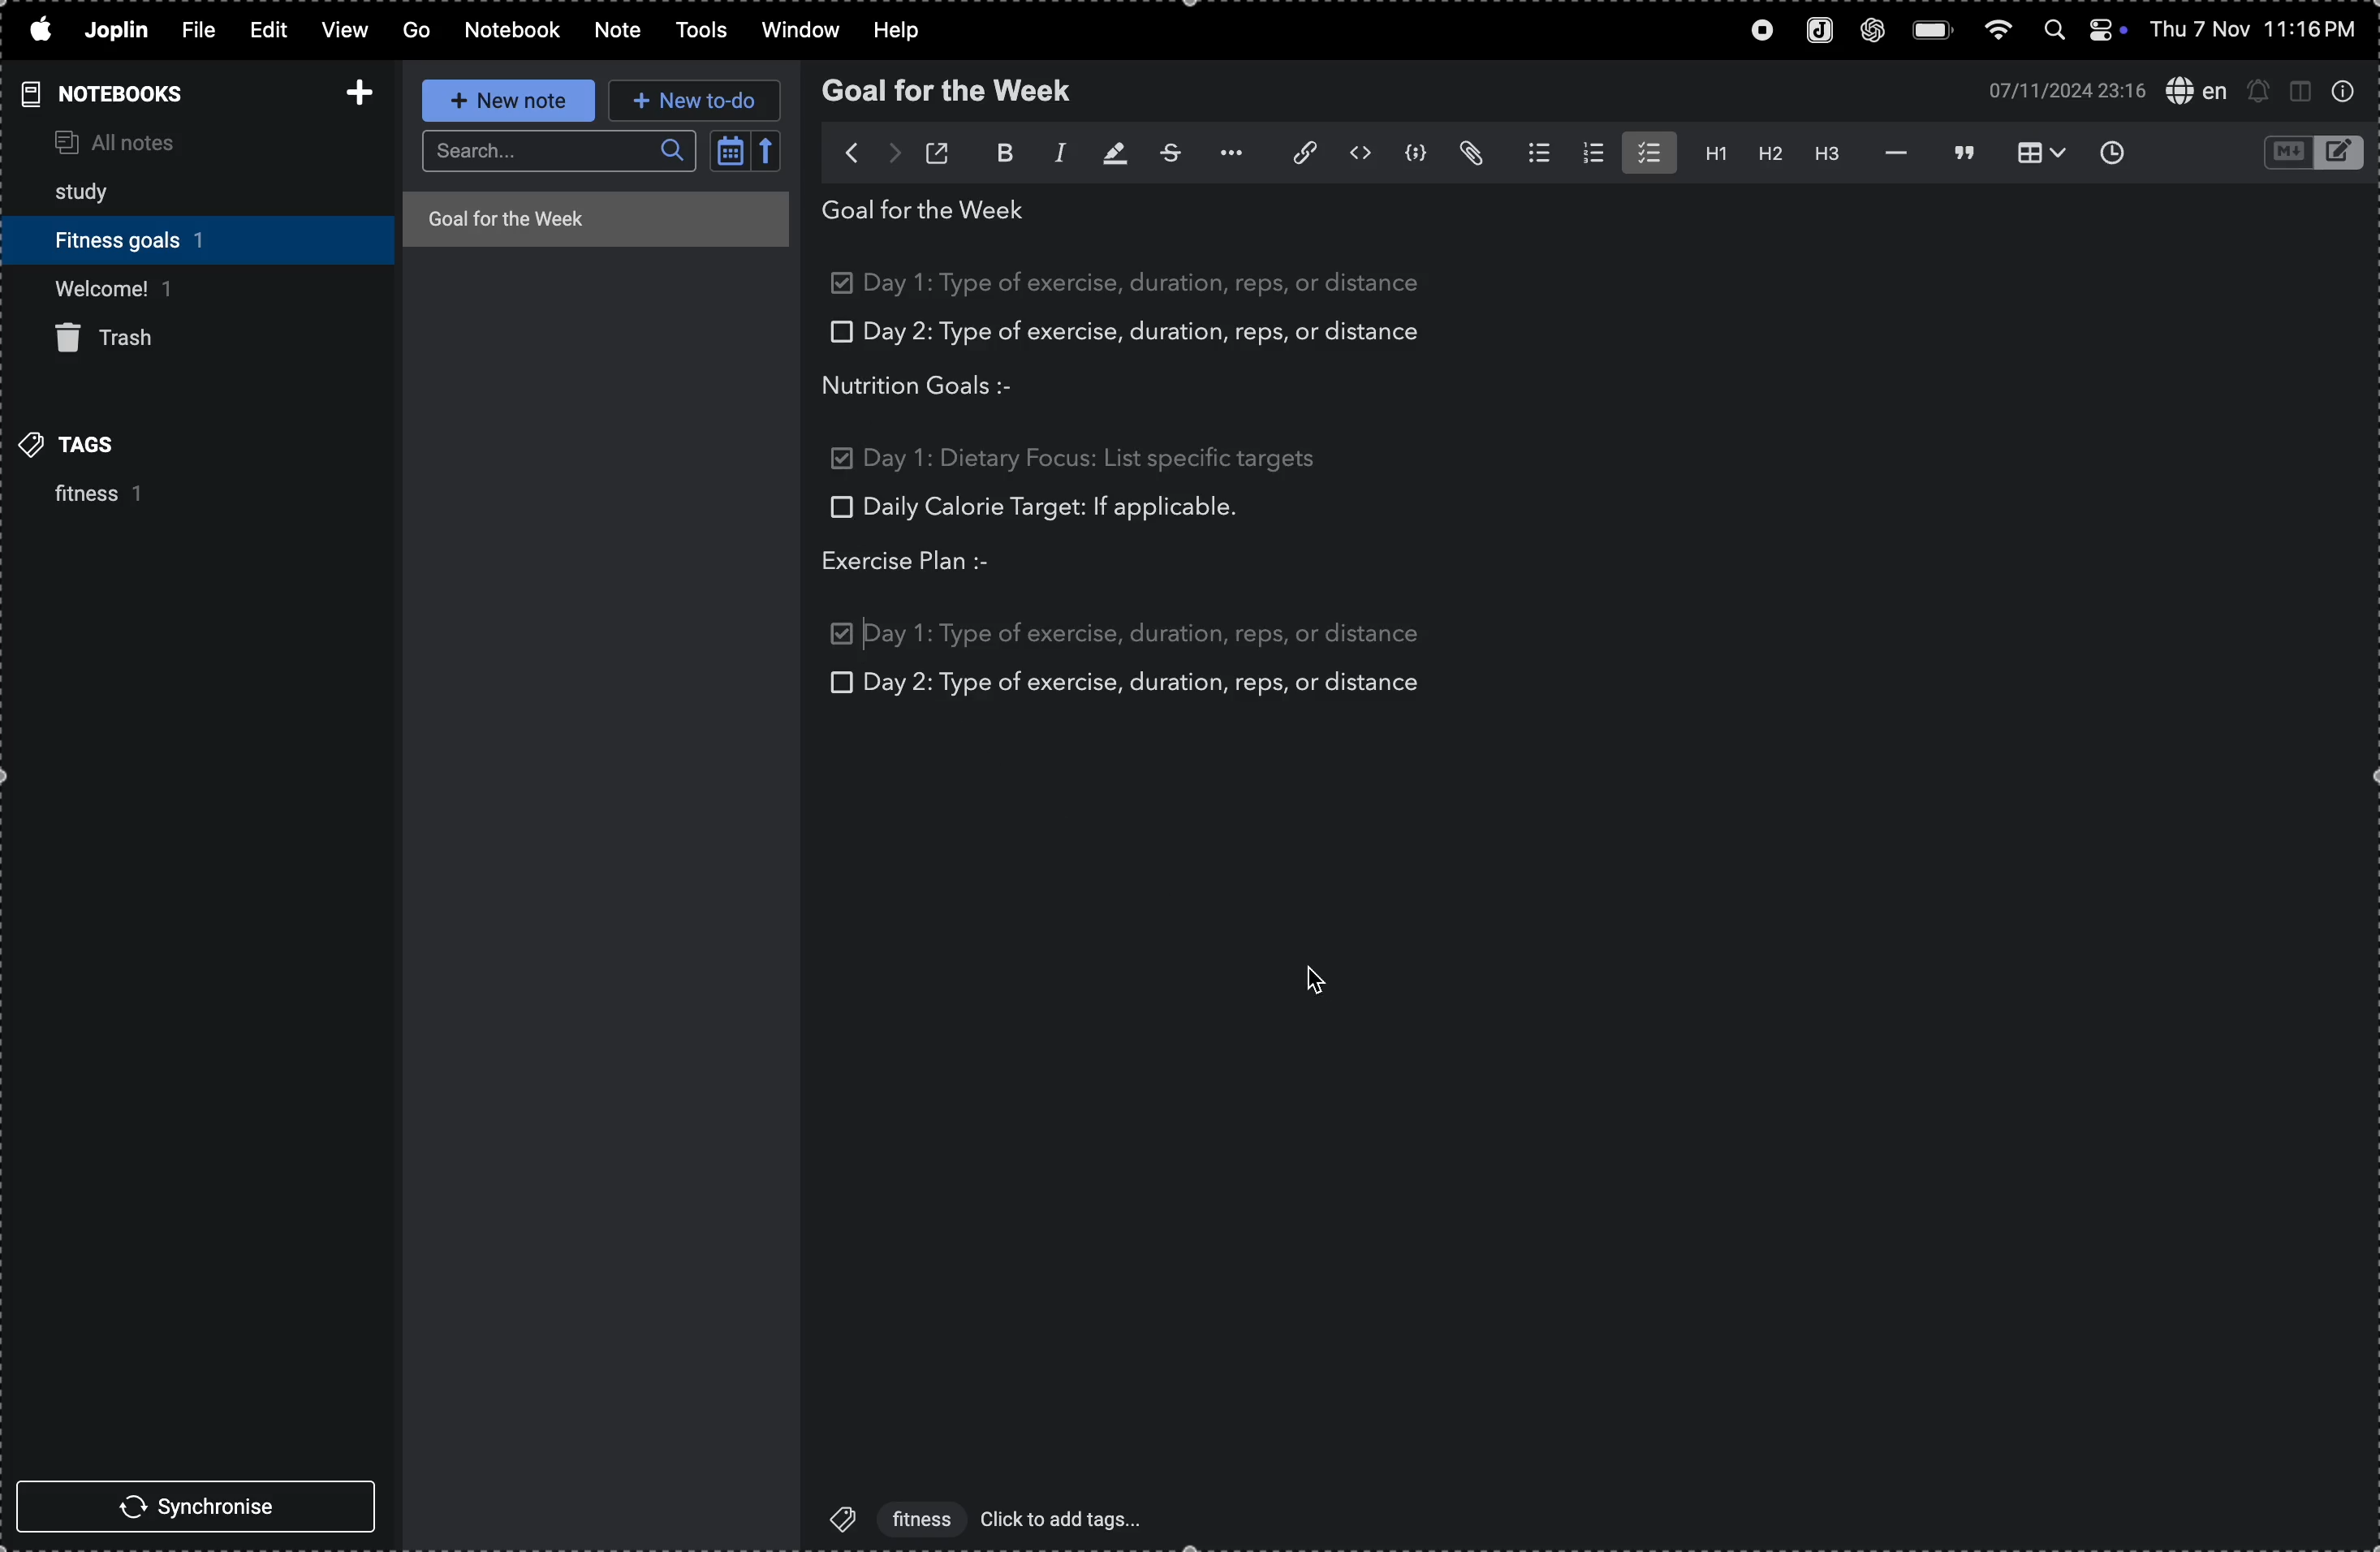  I want to click on goal for the week, so click(593, 217).